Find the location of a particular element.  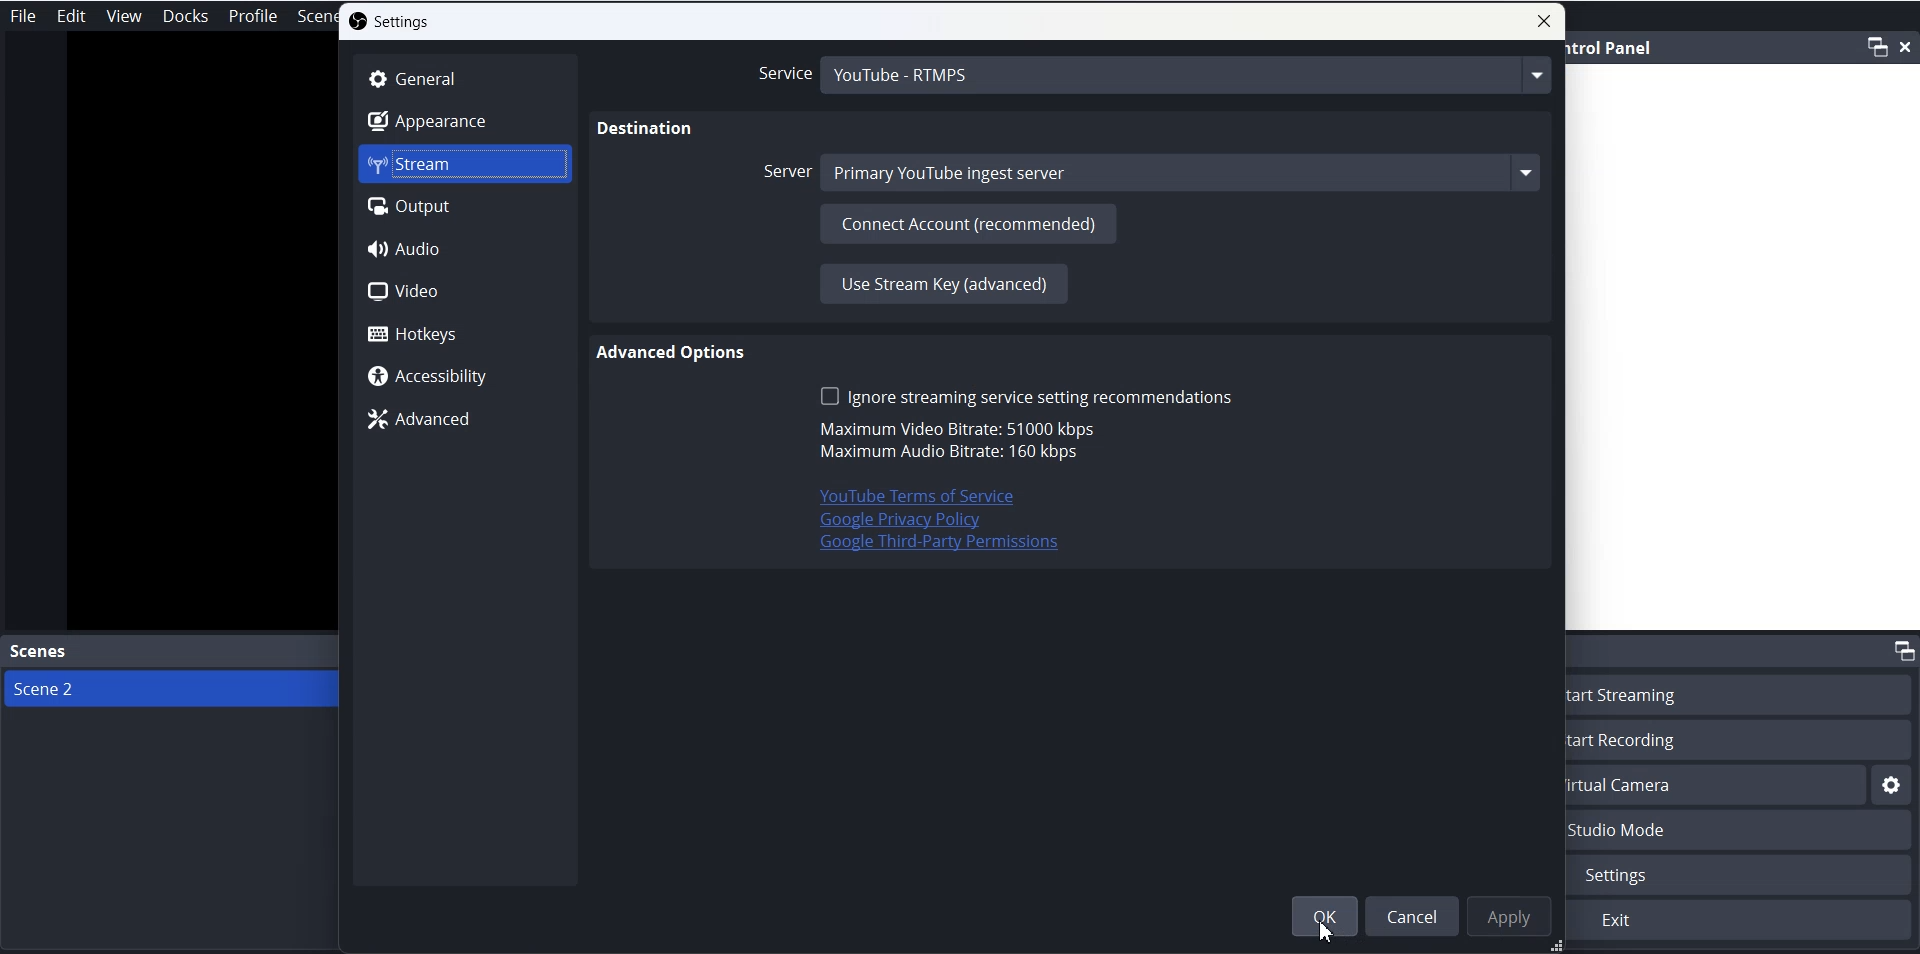

Ignore streaming service setting recommendation is located at coordinates (1026, 396).